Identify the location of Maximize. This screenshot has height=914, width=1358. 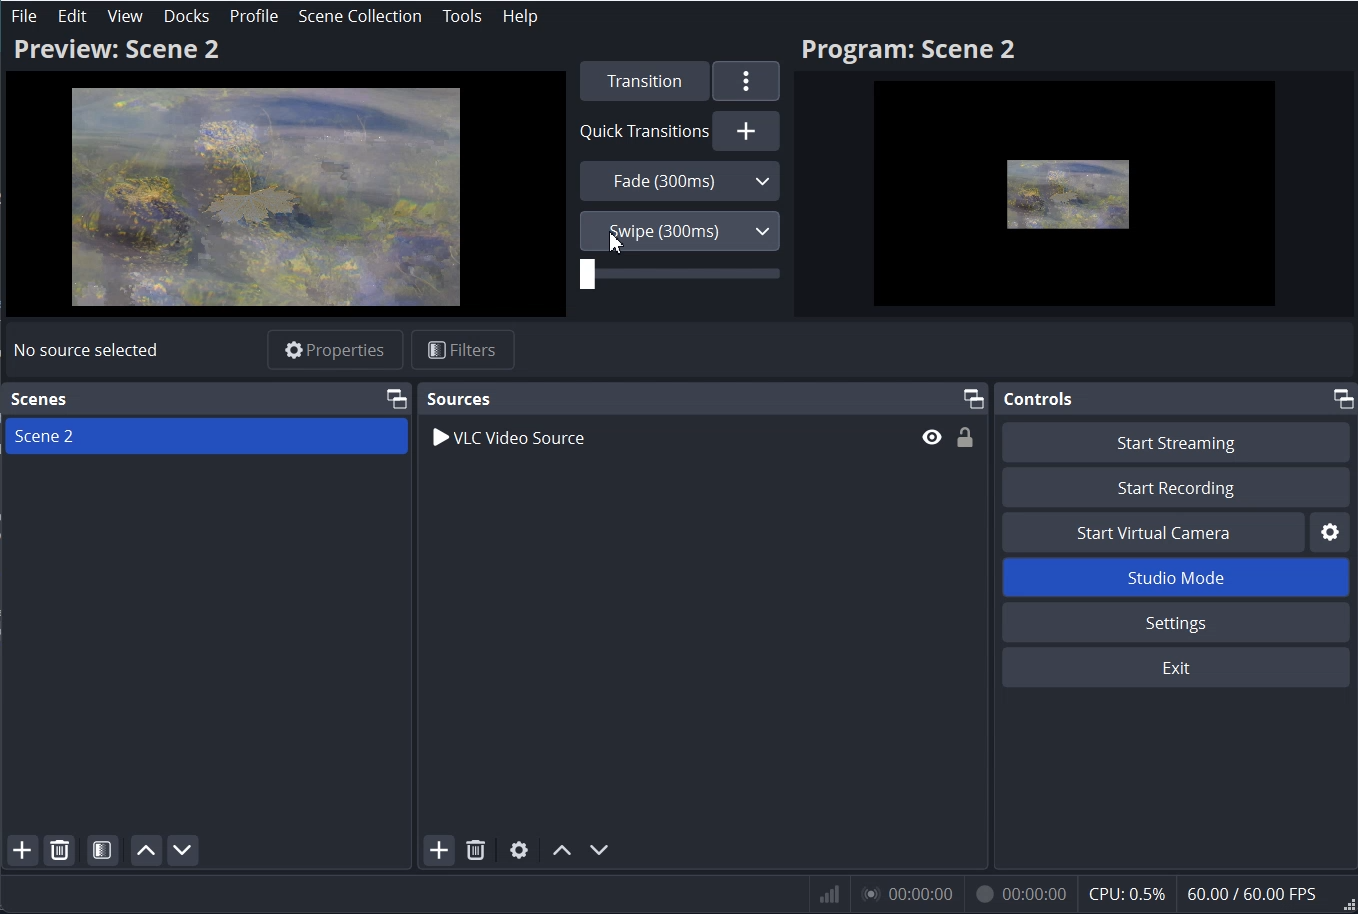
(396, 397).